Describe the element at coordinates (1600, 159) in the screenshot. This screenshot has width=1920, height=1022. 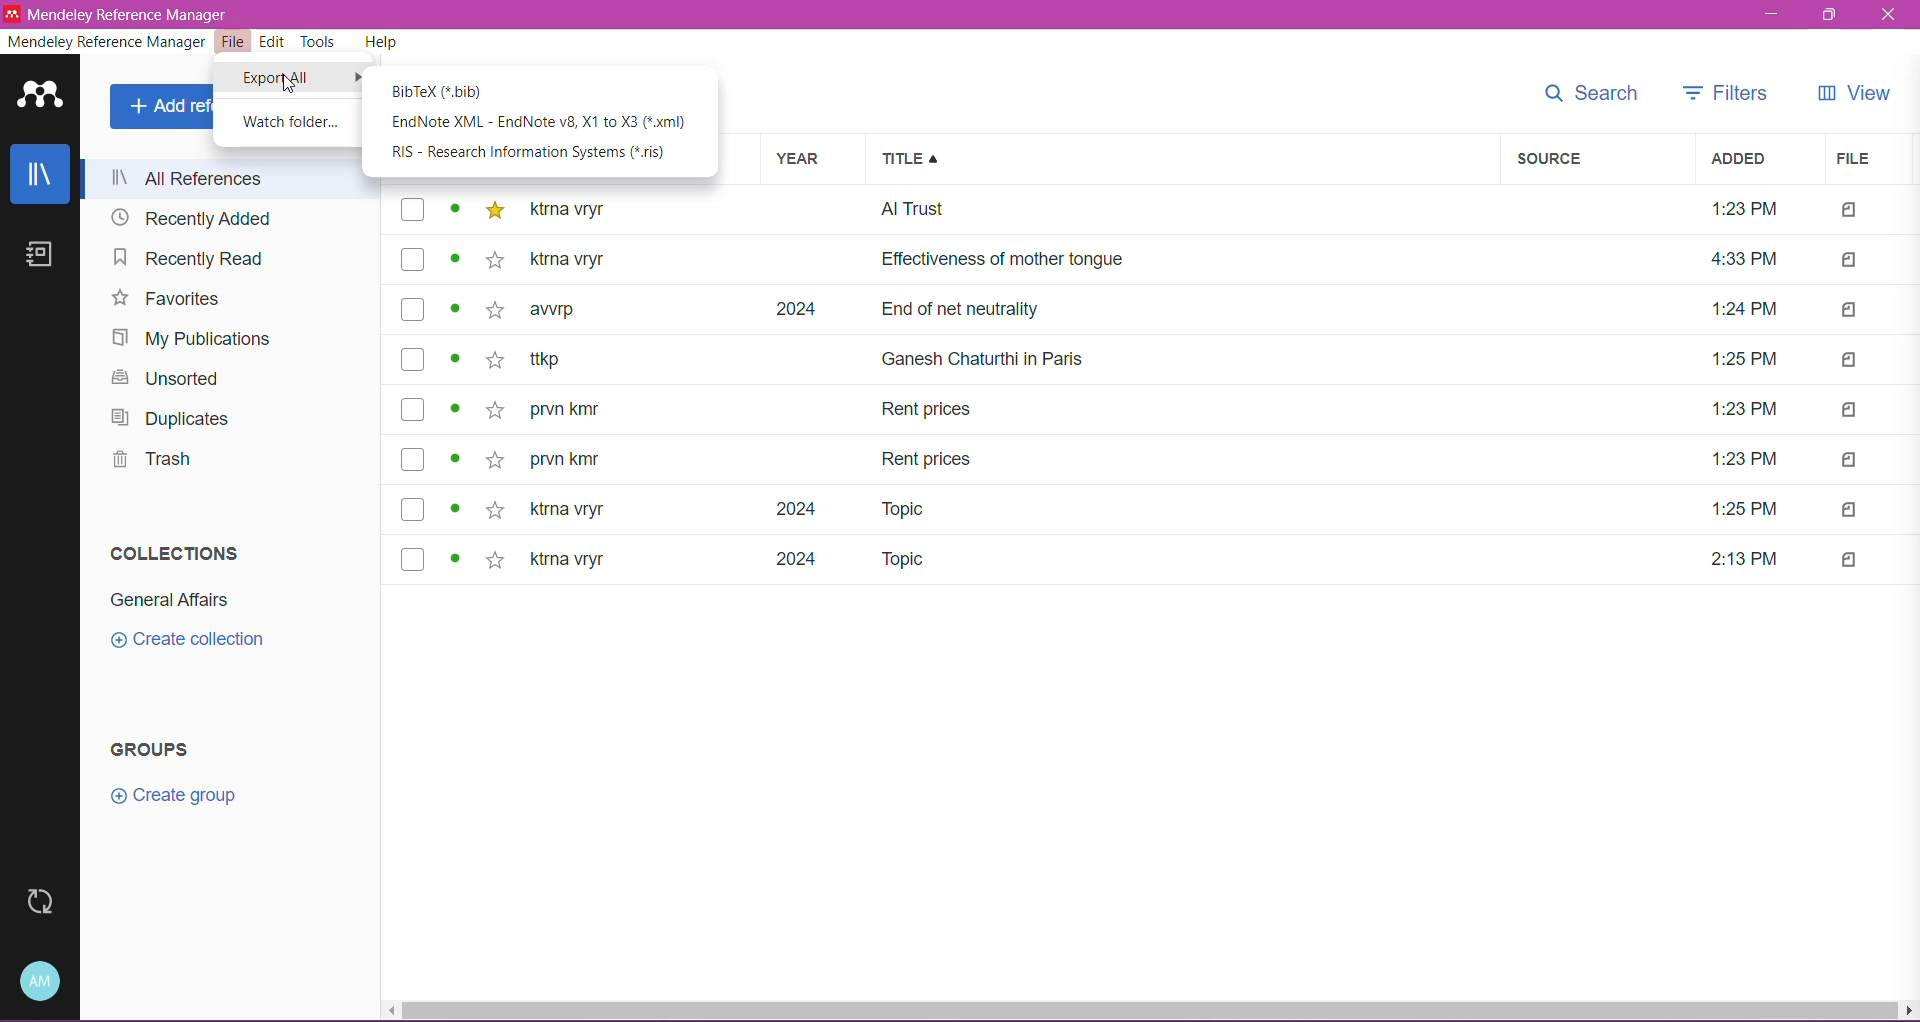
I see `Source` at that location.